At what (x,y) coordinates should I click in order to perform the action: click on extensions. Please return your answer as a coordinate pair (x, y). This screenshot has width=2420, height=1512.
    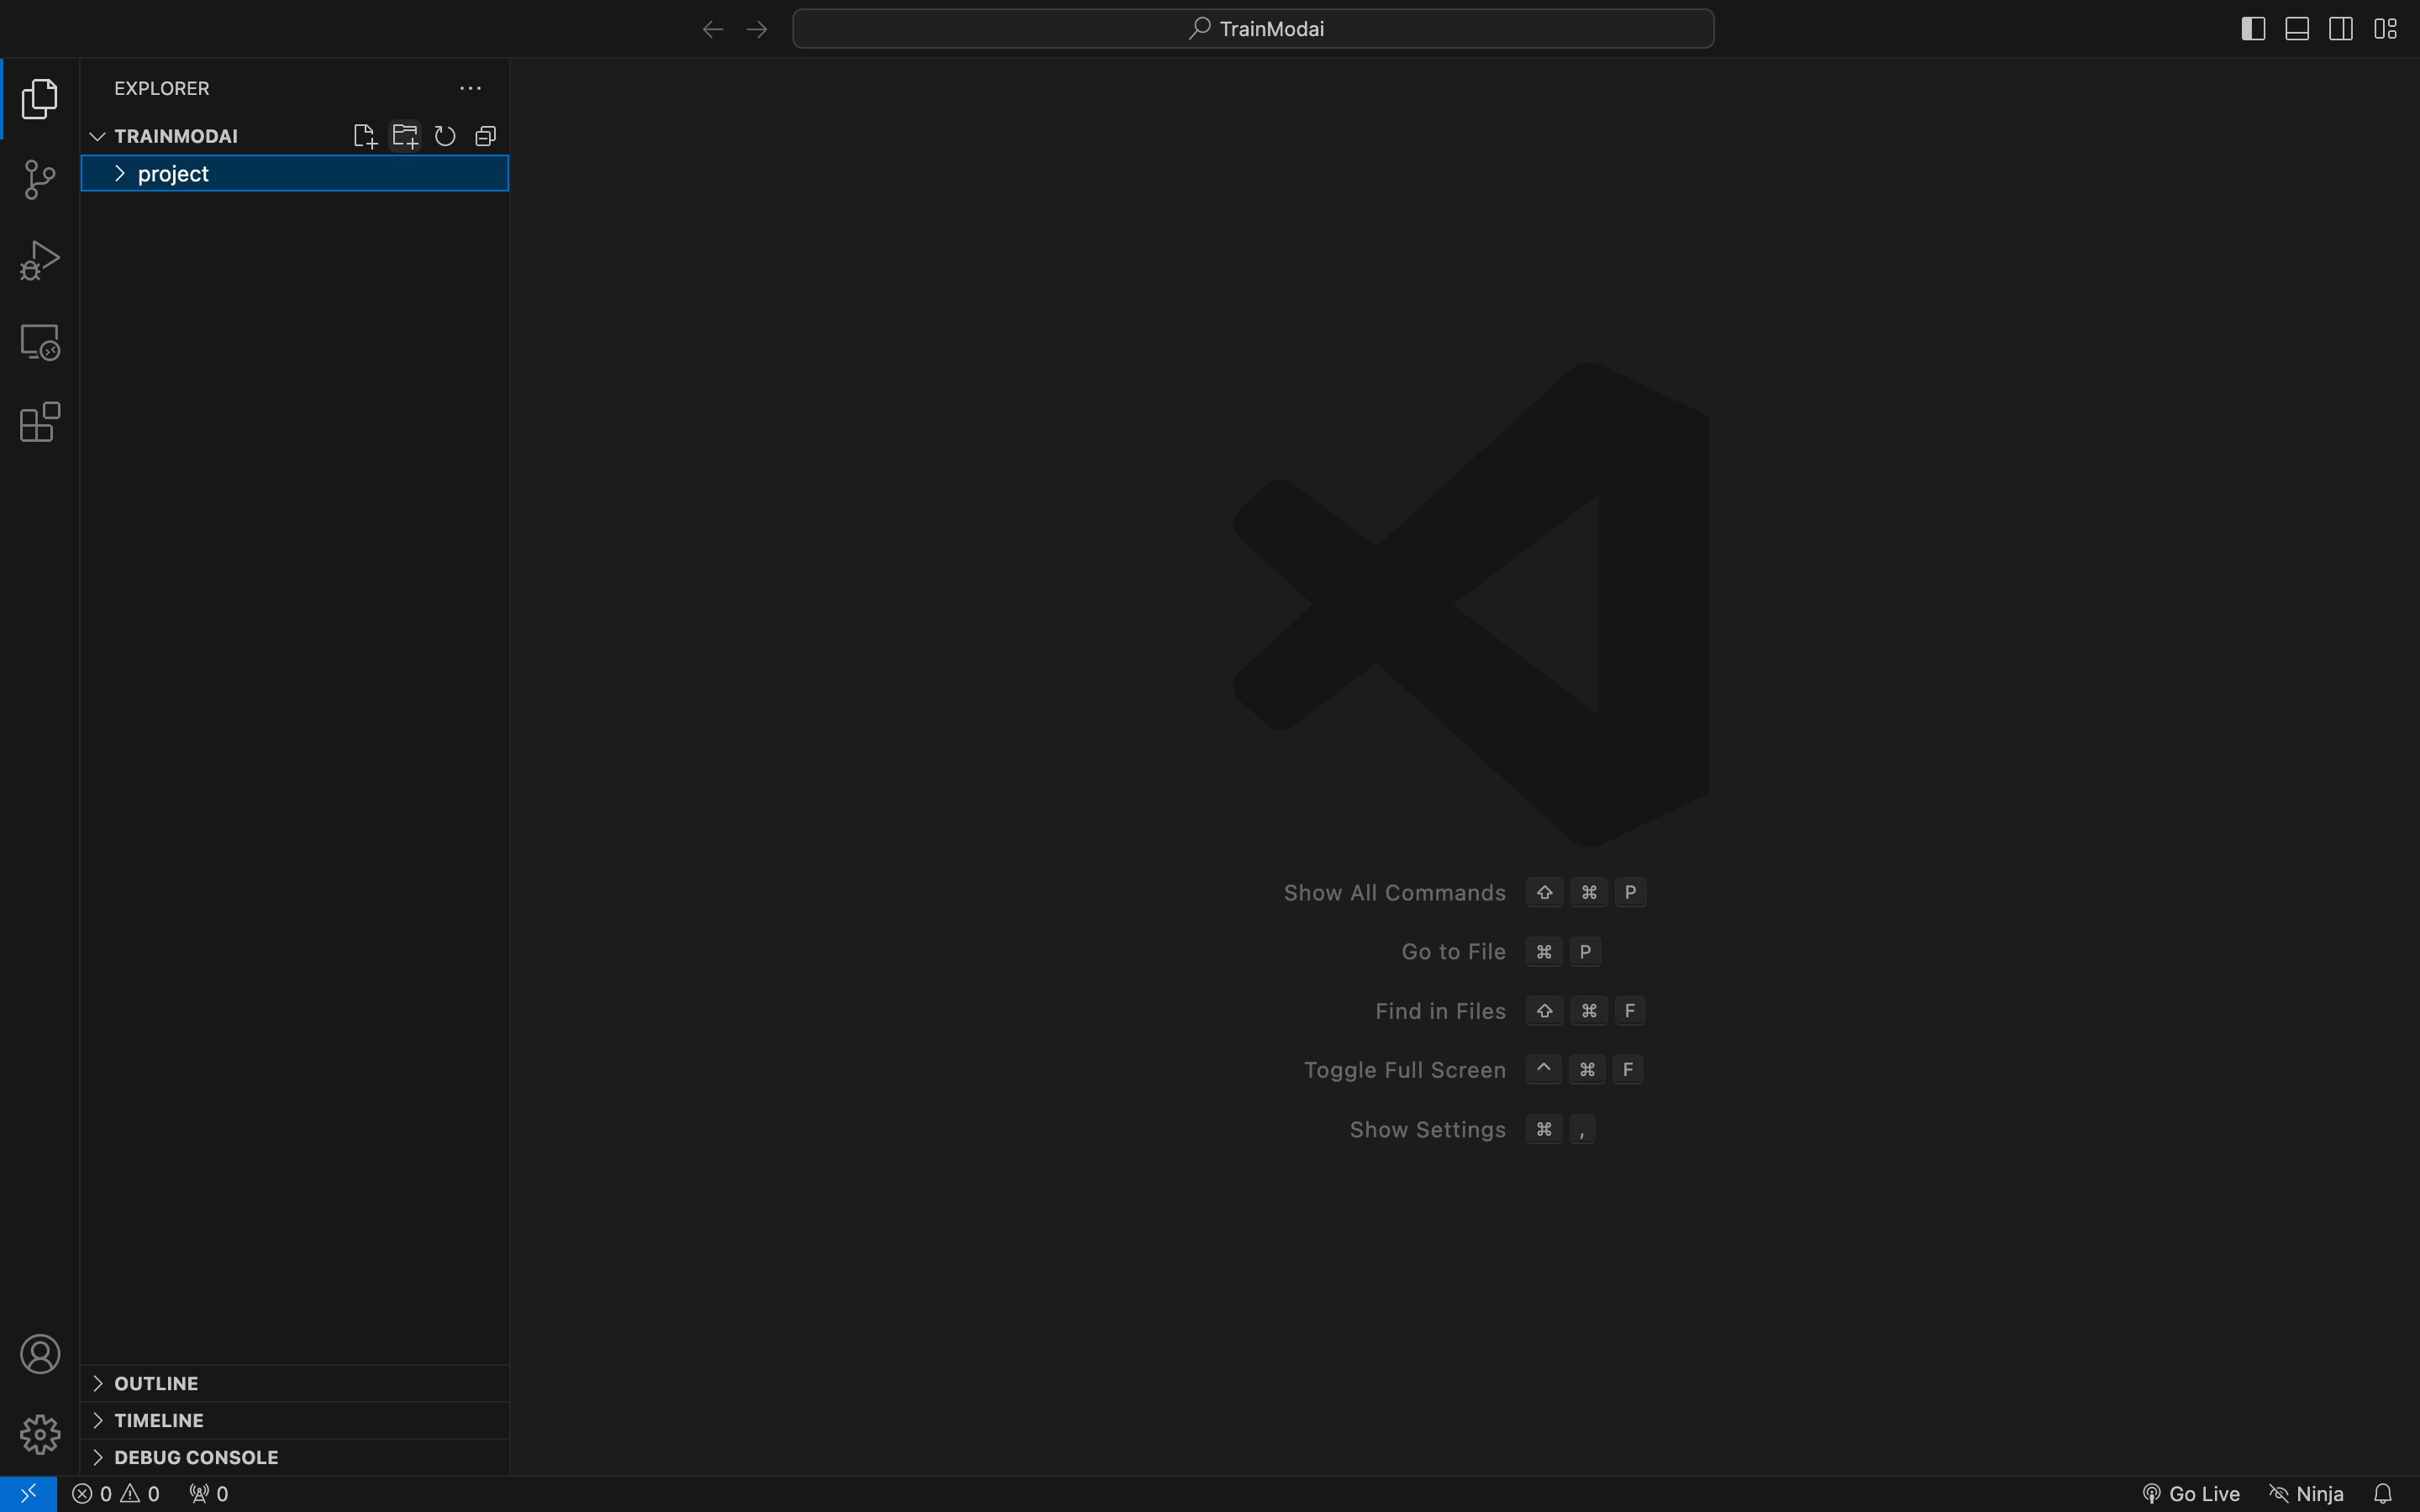
    Looking at the image, I should click on (38, 422).